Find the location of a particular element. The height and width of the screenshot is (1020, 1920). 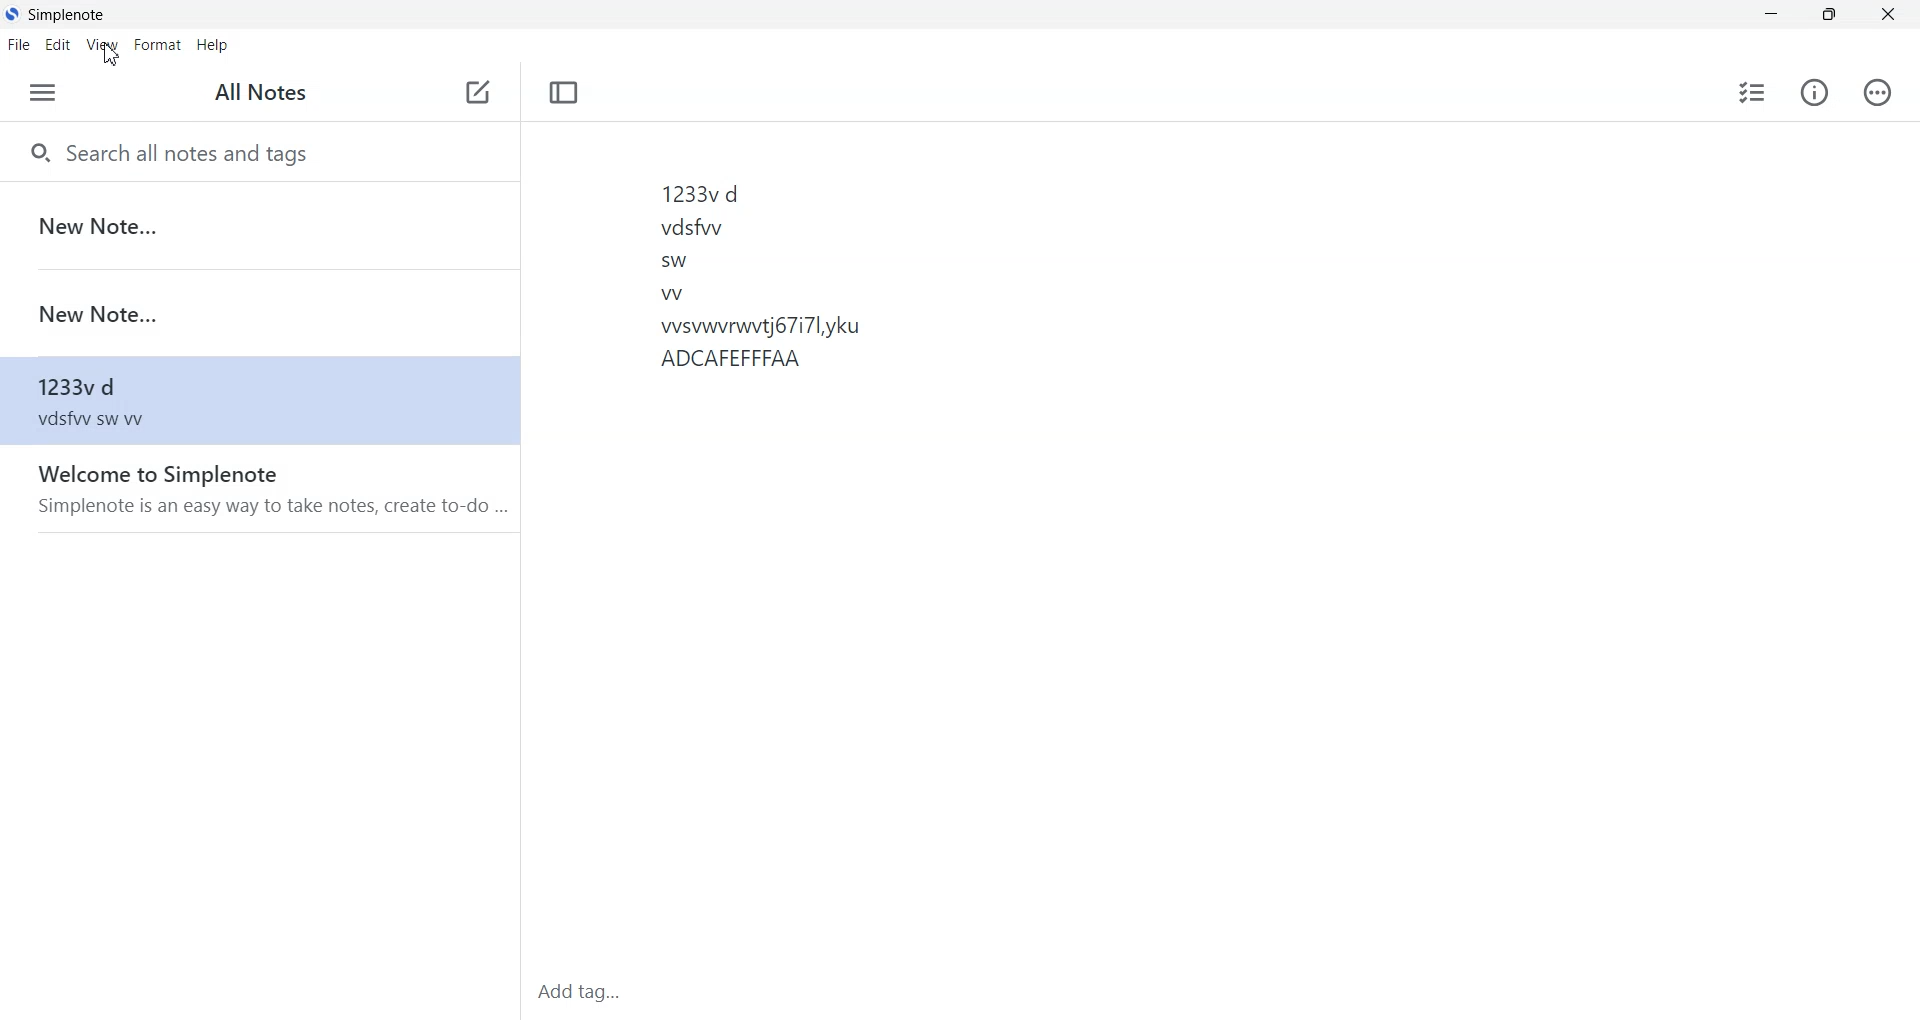

New Note is located at coordinates (255, 223).